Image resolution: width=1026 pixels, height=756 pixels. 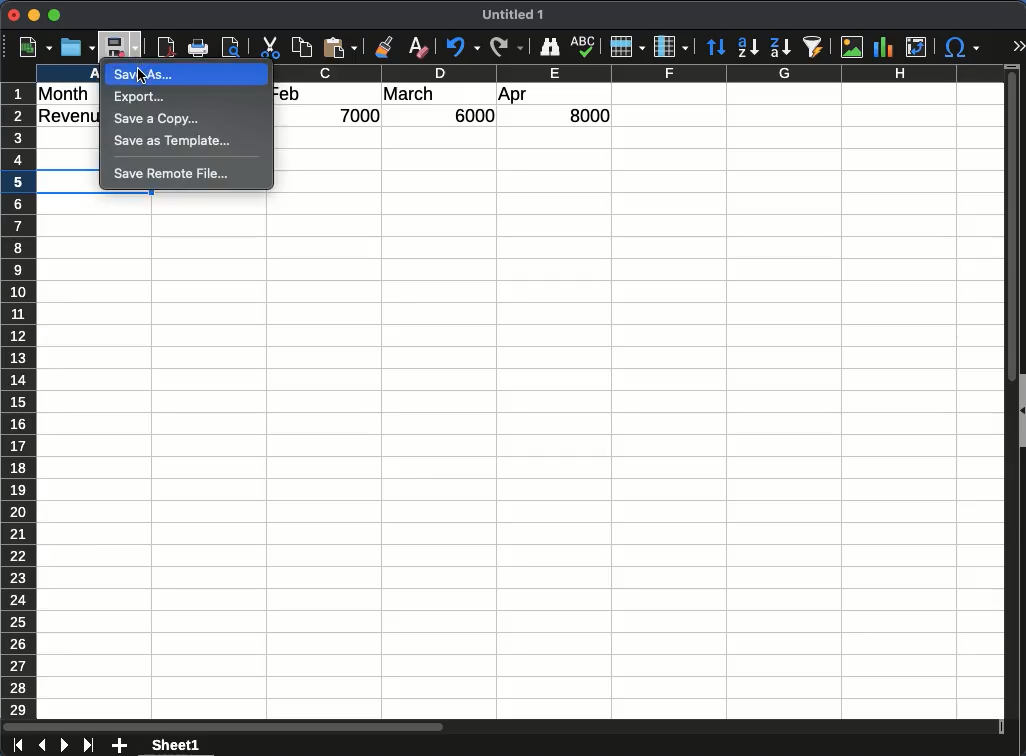 I want to click on finder, so click(x=550, y=47).